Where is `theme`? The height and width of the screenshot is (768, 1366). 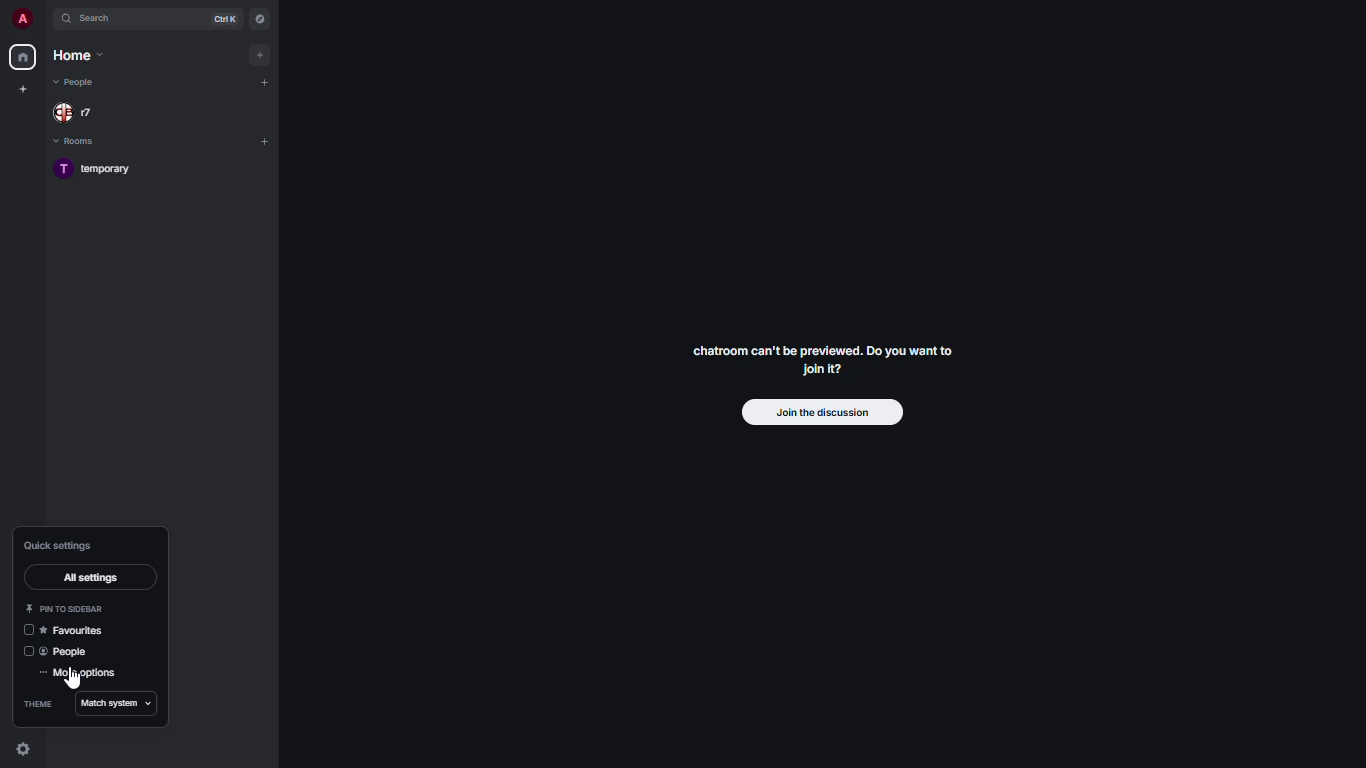 theme is located at coordinates (40, 702).